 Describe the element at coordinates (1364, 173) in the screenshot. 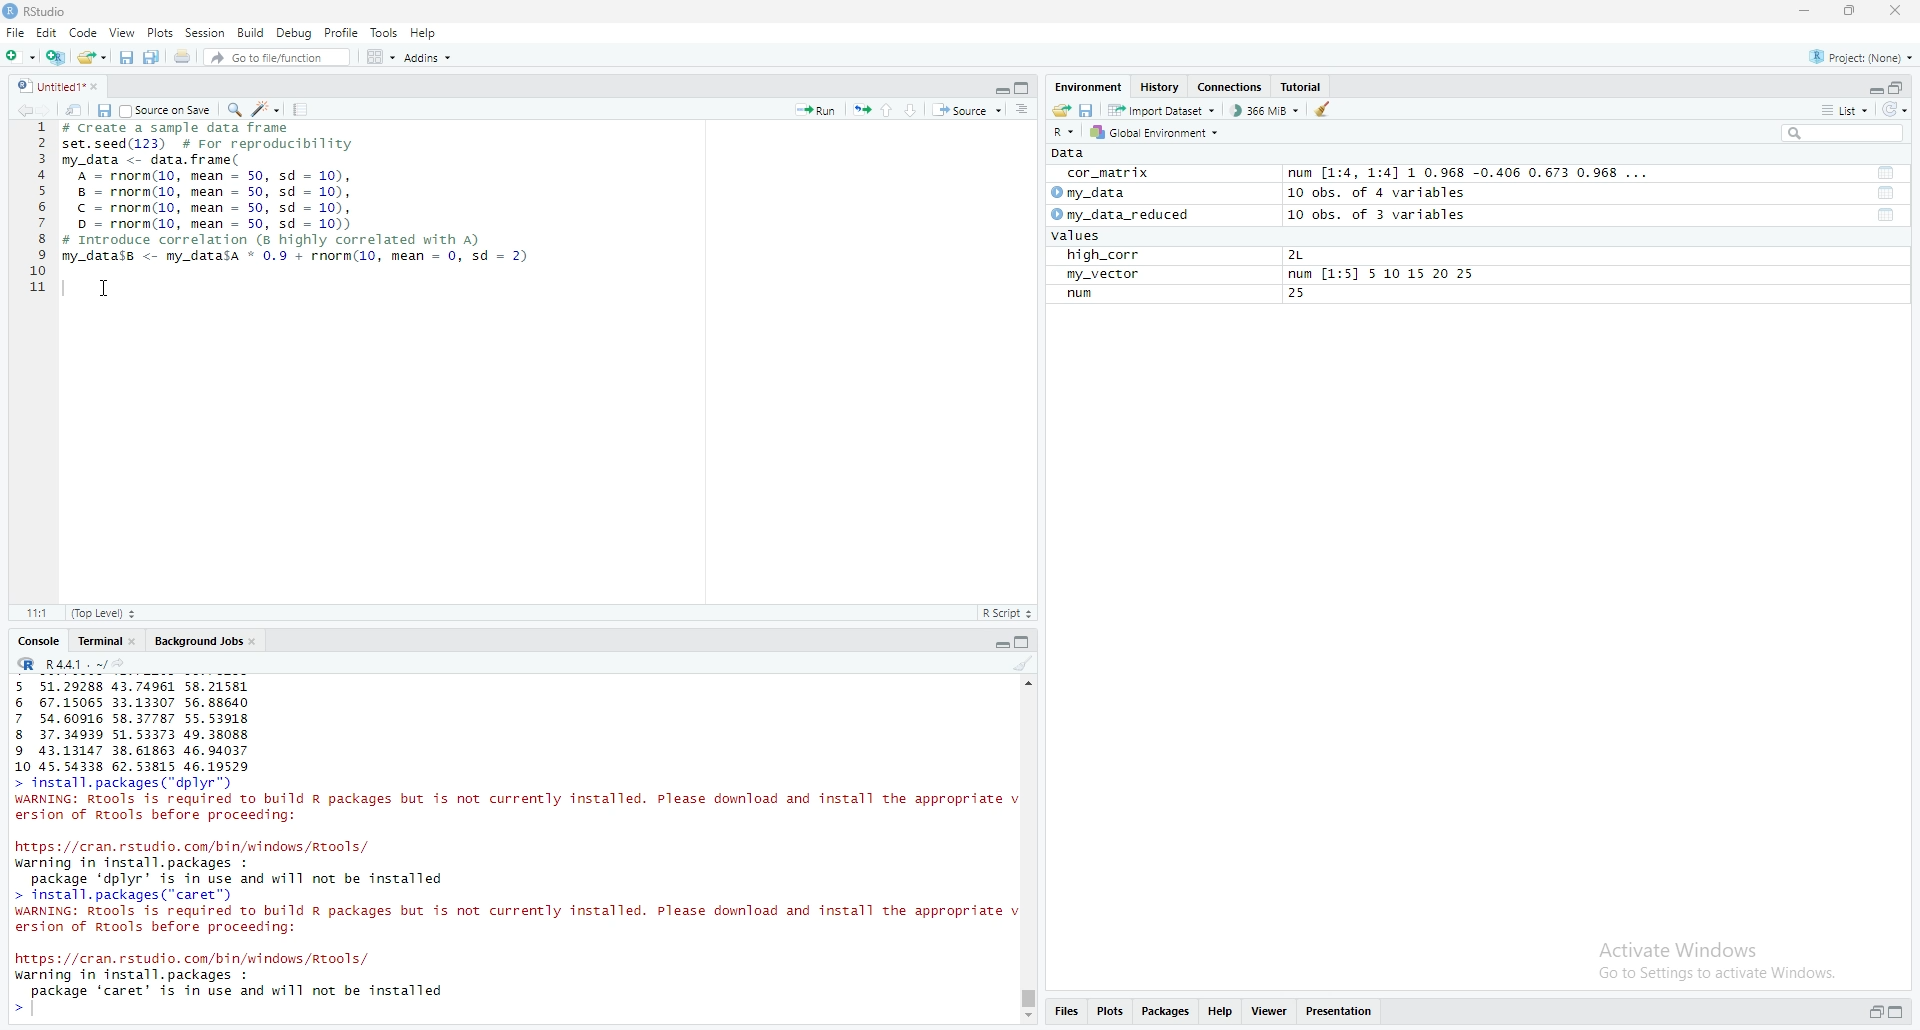

I see `cor_matrix num [1:4, 1:4] 1 0.968 -0.406 0.673 0.968 ...` at that location.